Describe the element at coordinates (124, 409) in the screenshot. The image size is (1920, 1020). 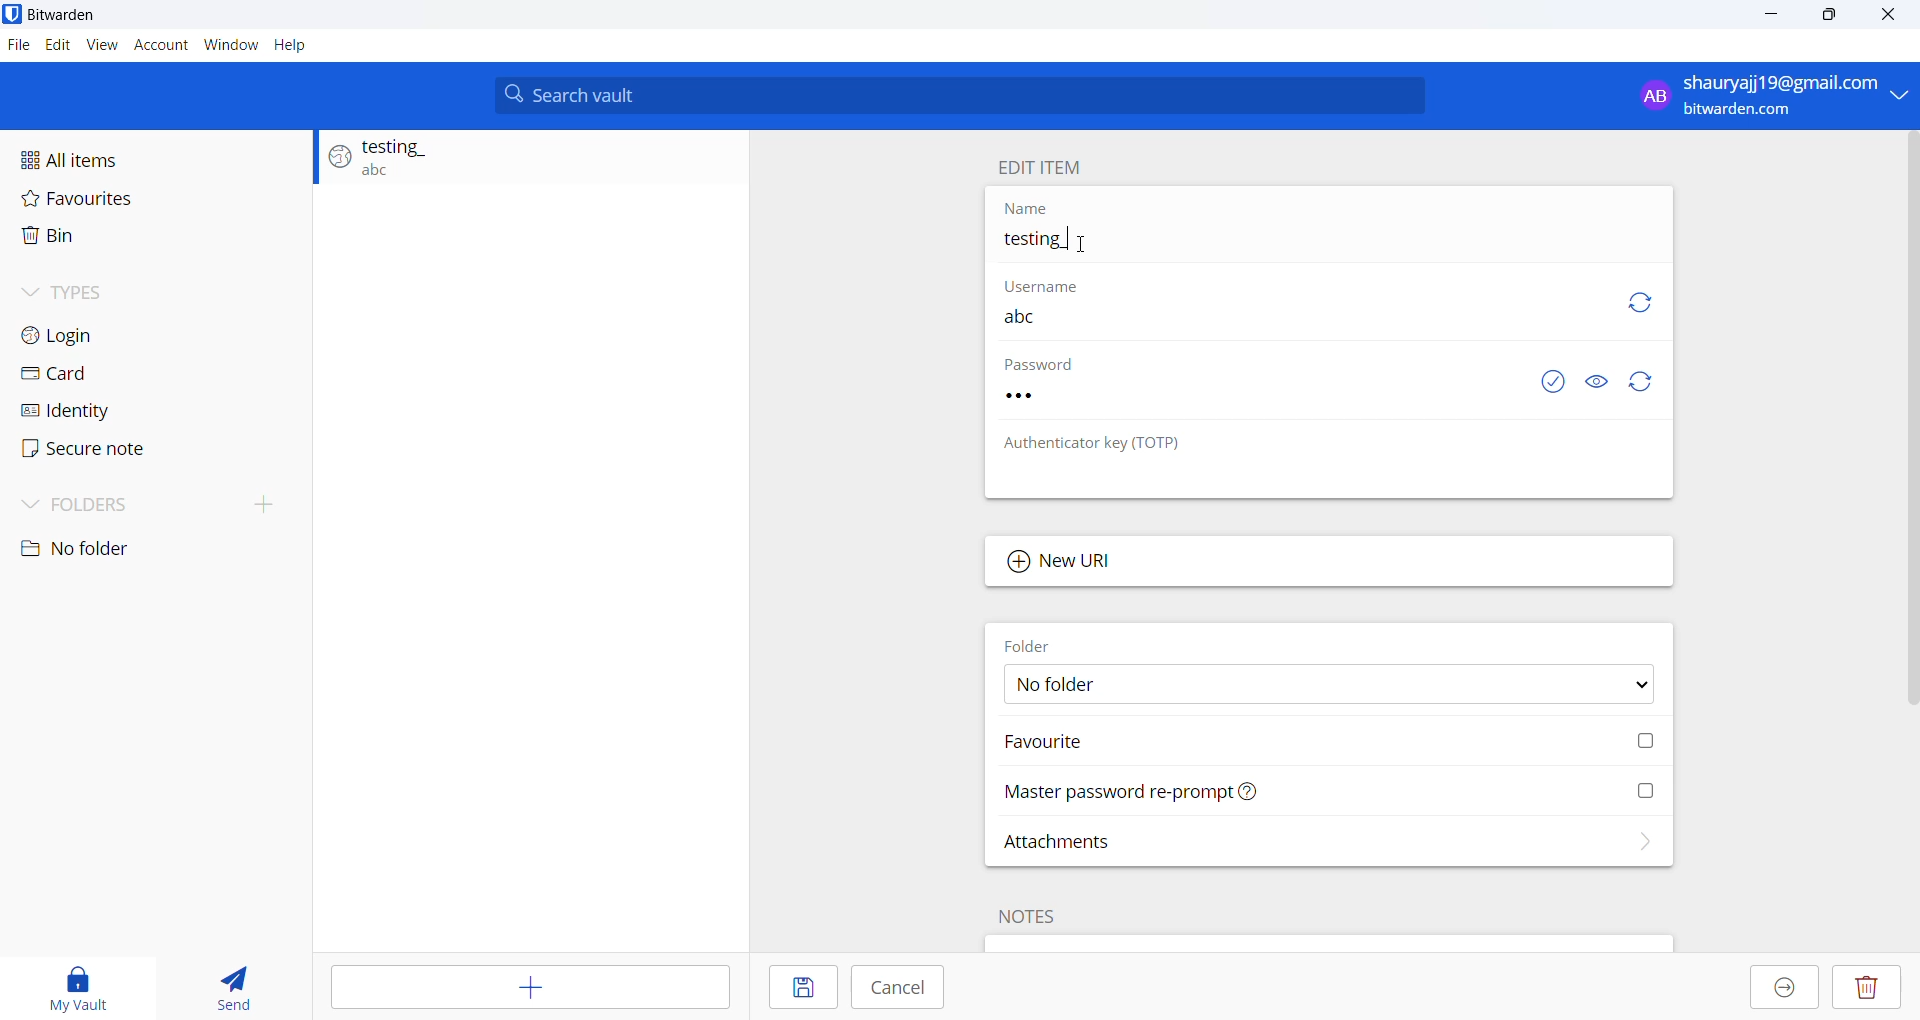
I see `Identity` at that location.